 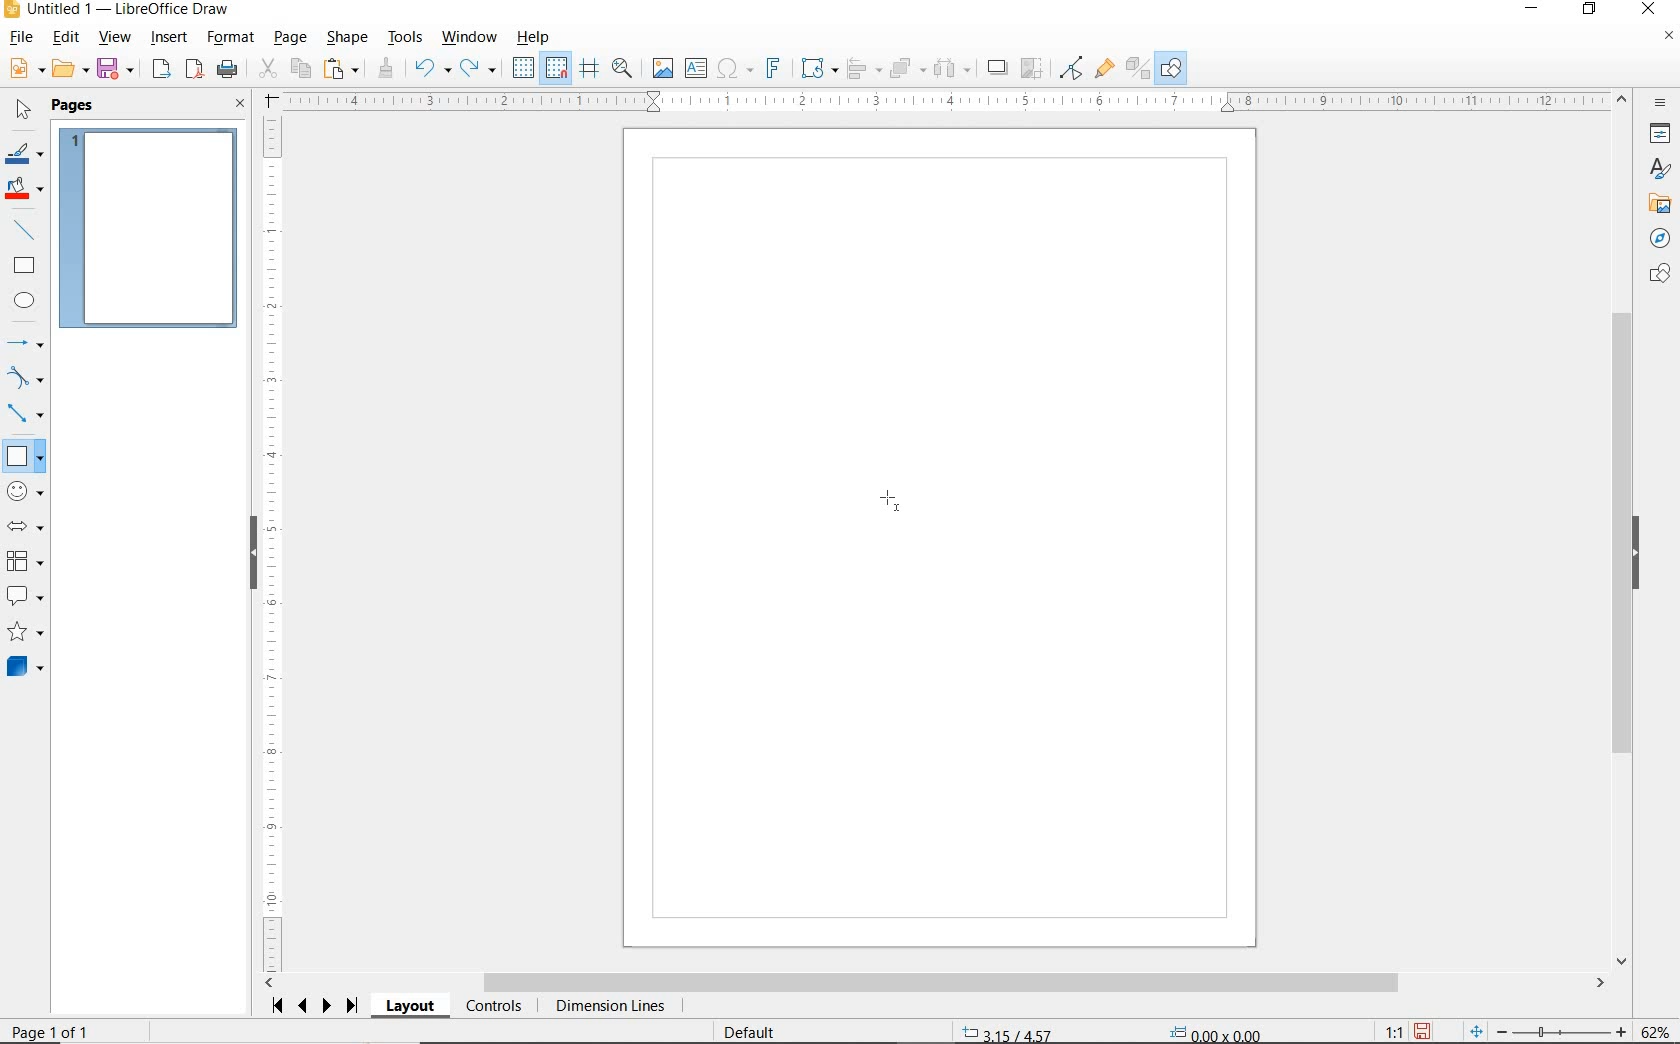 What do you see at coordinates (114, 37) in the screenshot?
I see `VIEW` at bounding box center [114, 37].